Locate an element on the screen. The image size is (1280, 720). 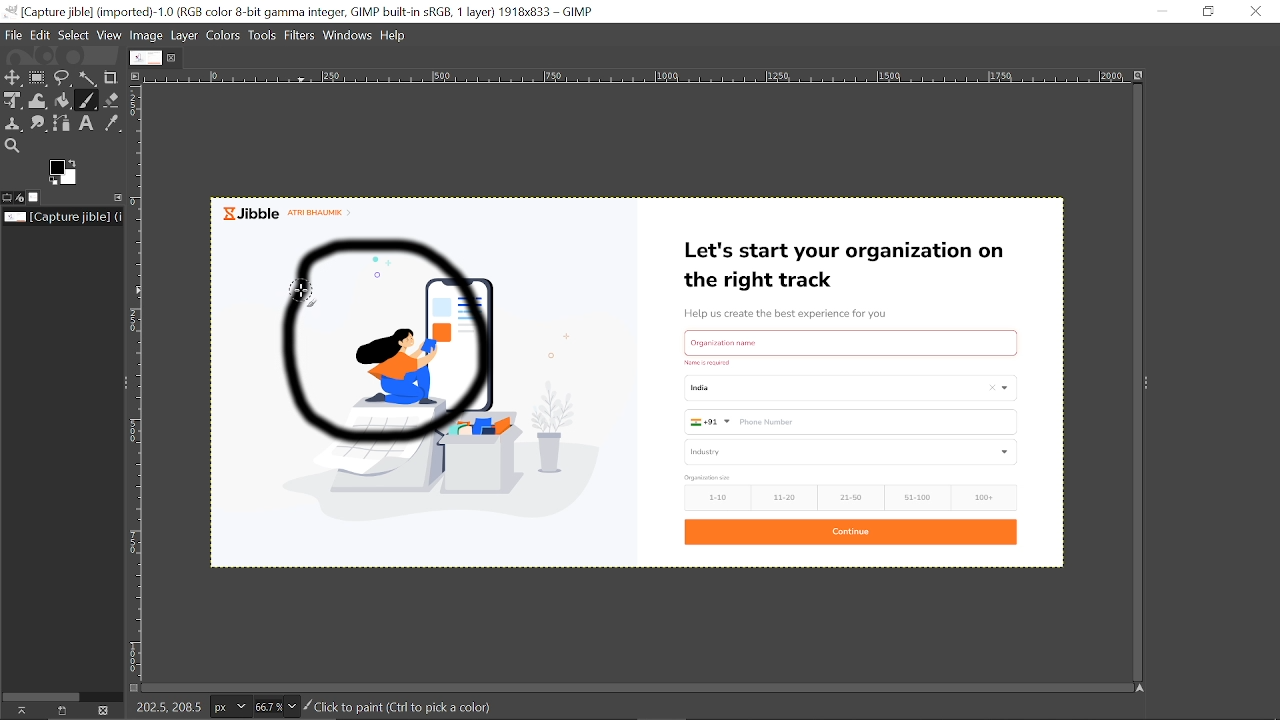
Paths tool is located at coordinates (64, 124).